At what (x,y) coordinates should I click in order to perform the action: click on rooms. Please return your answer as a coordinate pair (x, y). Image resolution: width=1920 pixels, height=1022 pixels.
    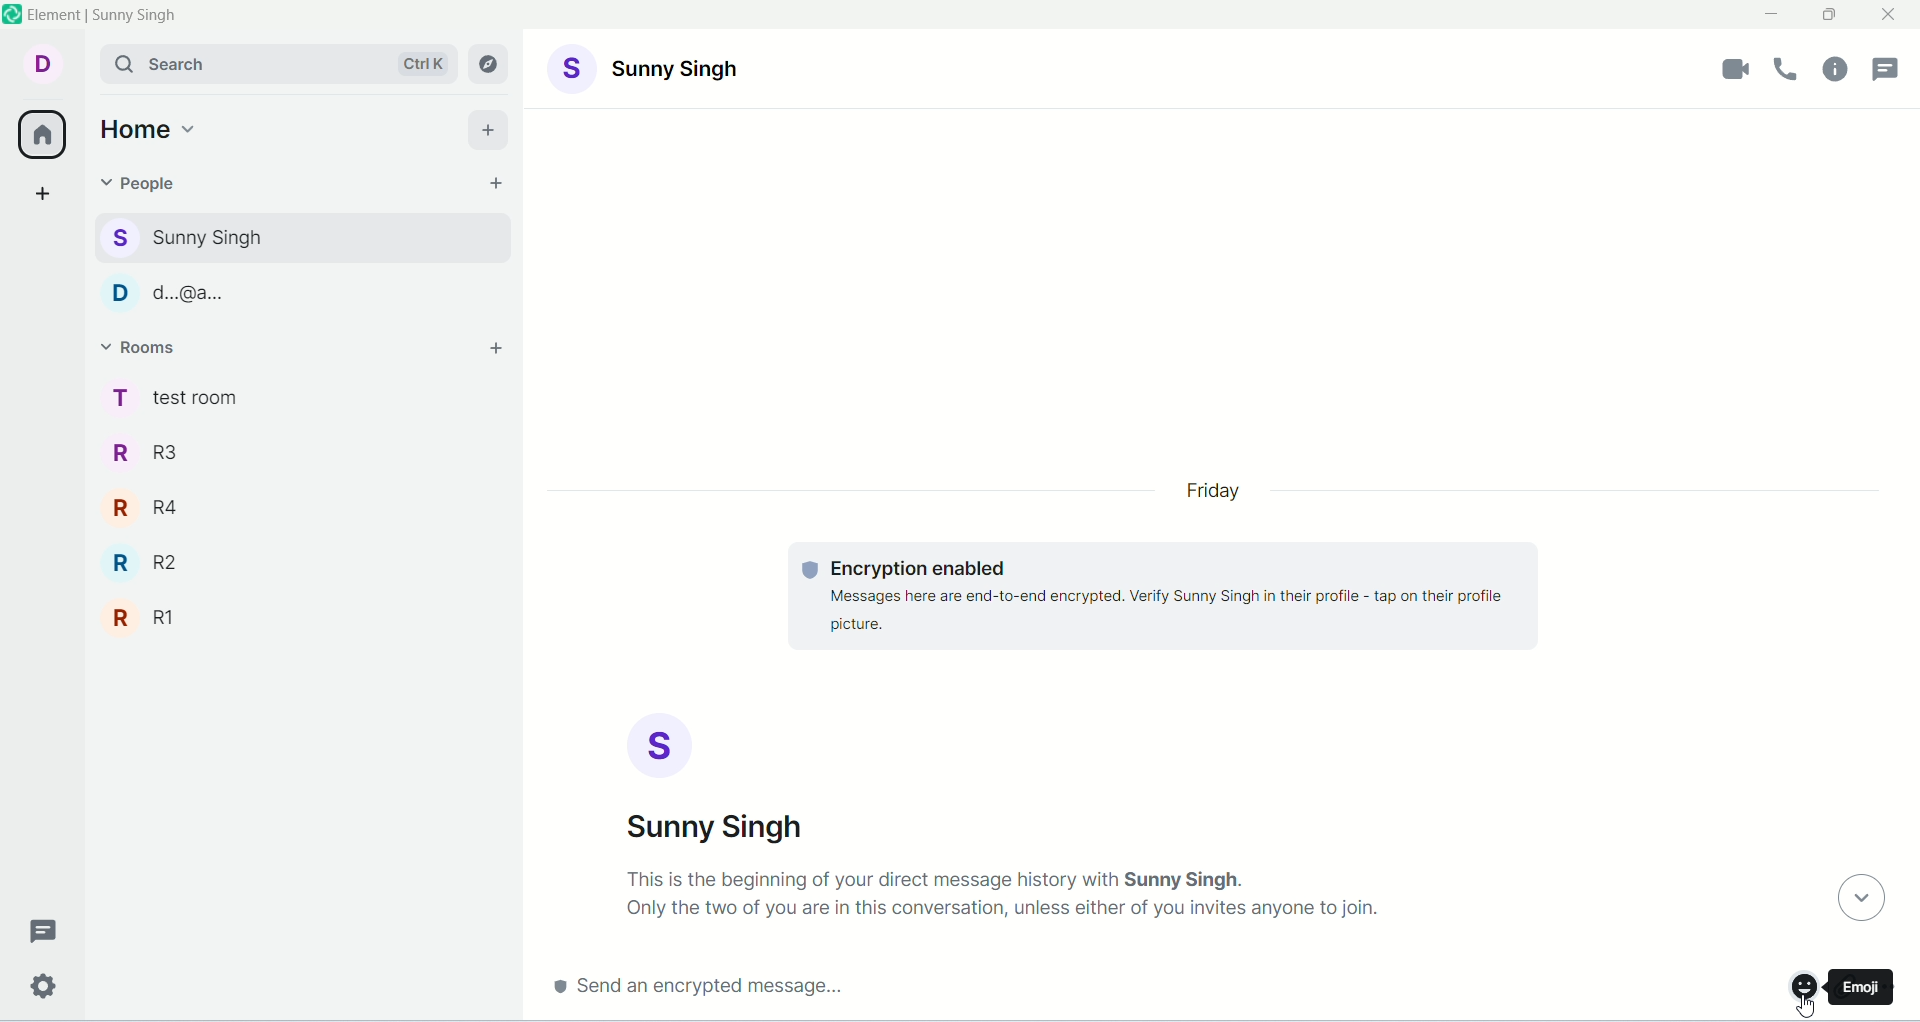
    Looking at the image, I should click on (147, 347).